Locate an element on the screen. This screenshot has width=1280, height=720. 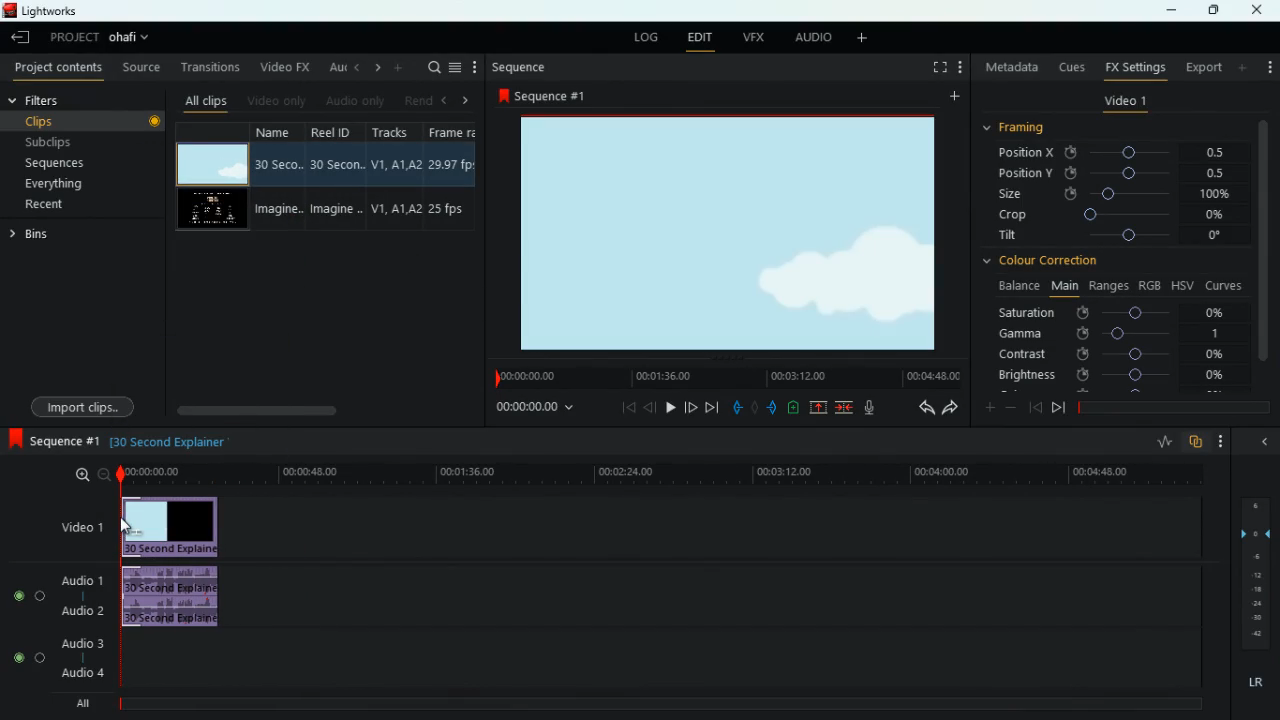
timeline is located at coordinates (724, 376).